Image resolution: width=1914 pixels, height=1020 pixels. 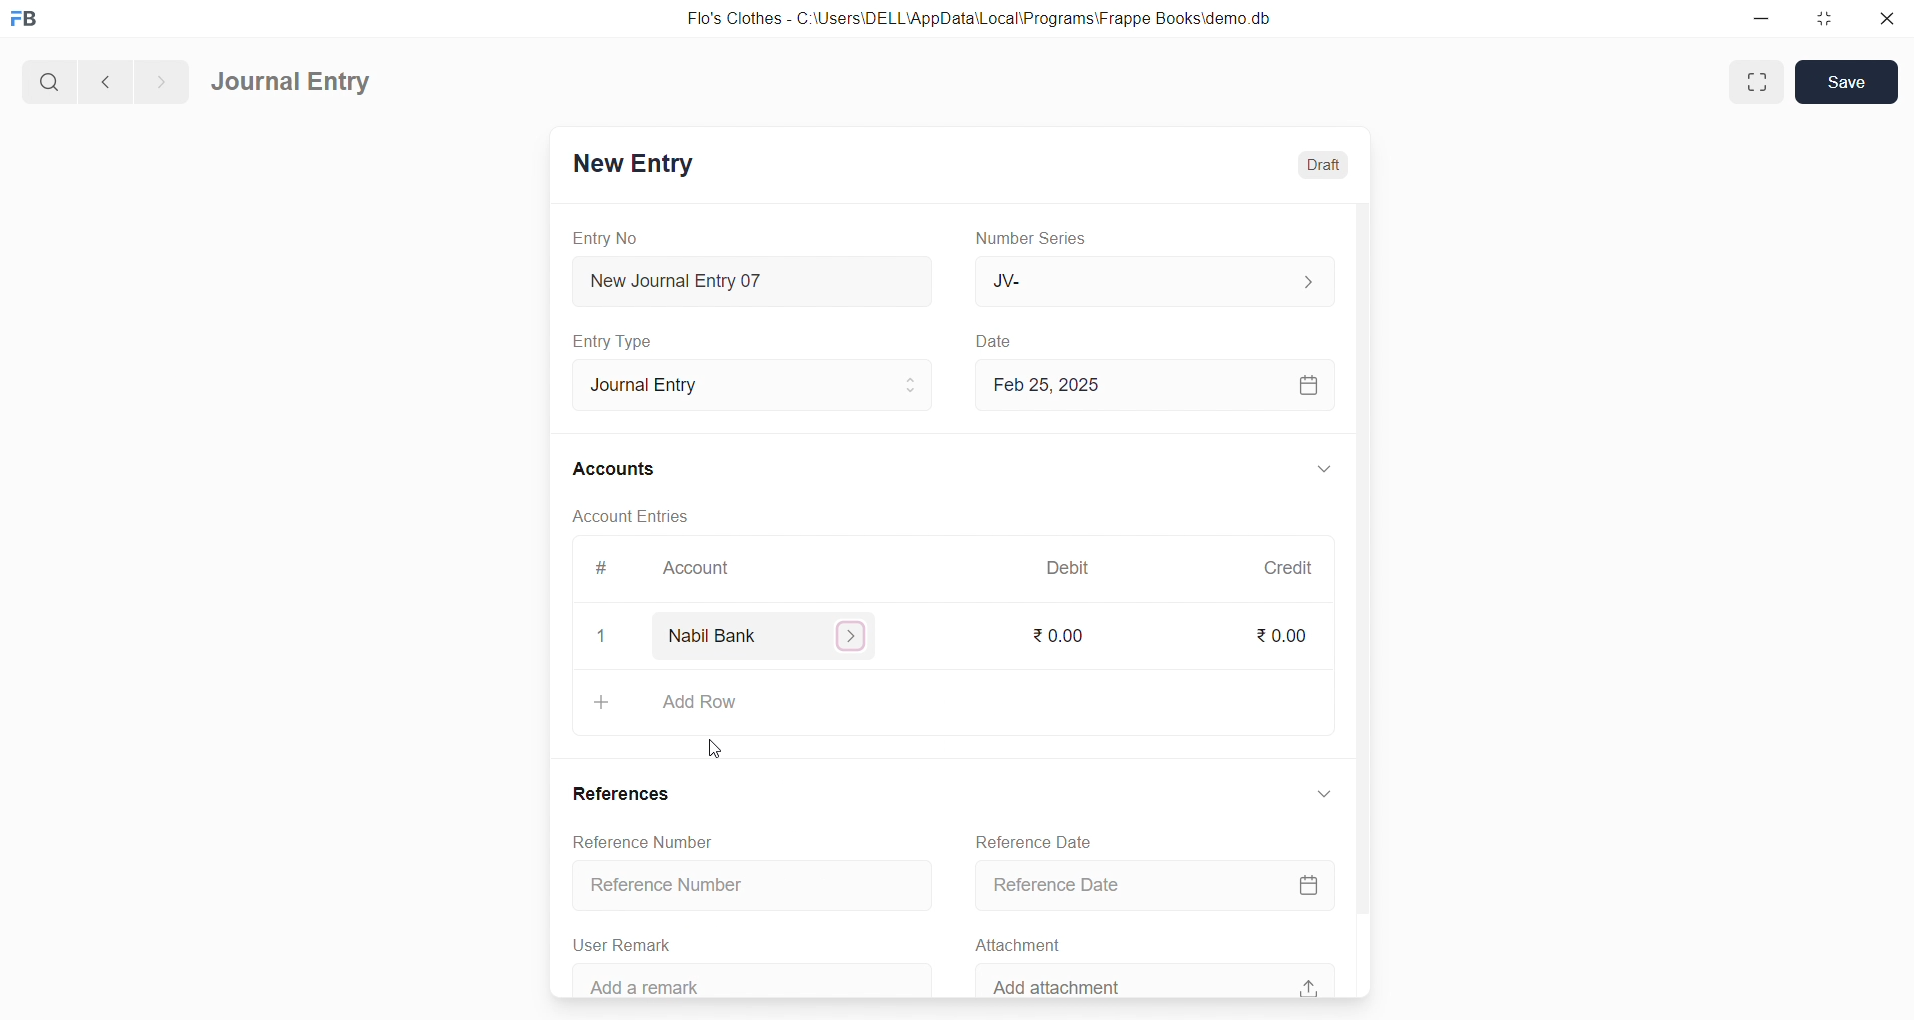 I want to click on Reference Number, so click(x=744, y=887).